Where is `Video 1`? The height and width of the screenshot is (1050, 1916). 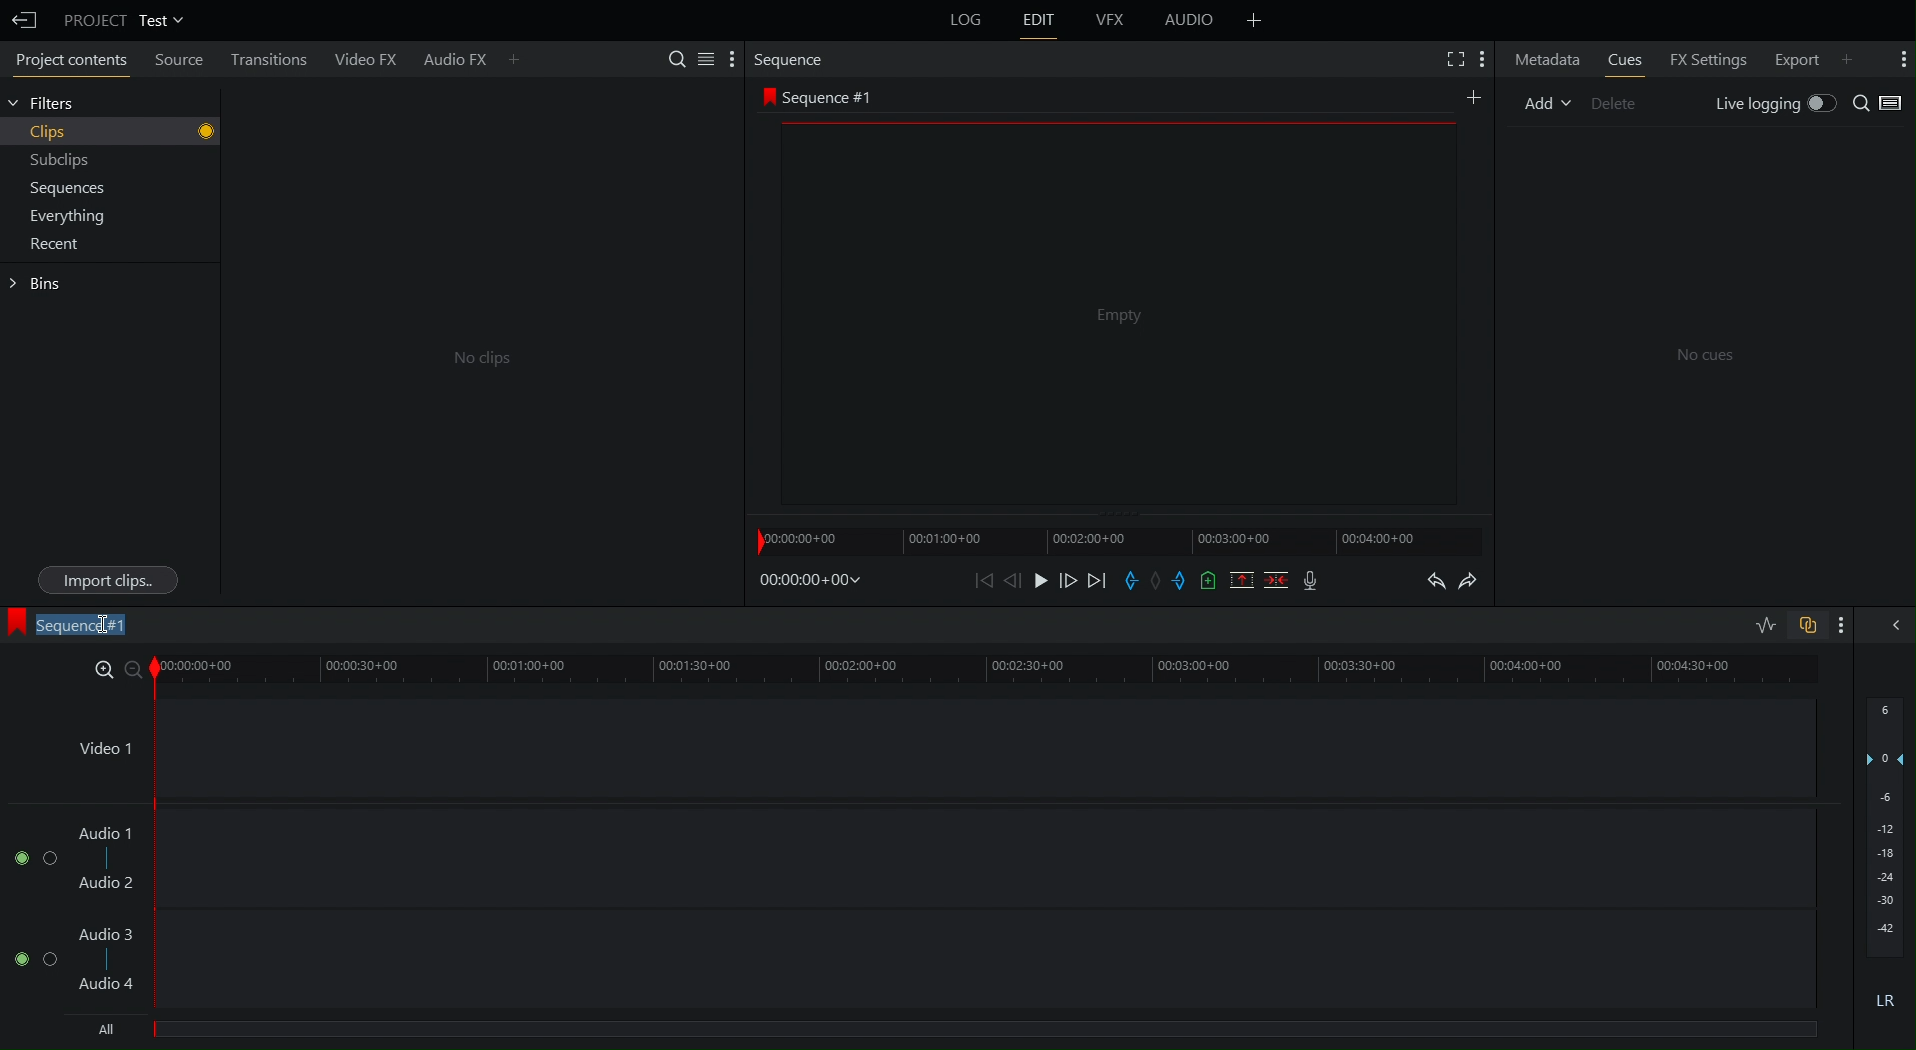
Video 1 is located at coordinates (102, 743).